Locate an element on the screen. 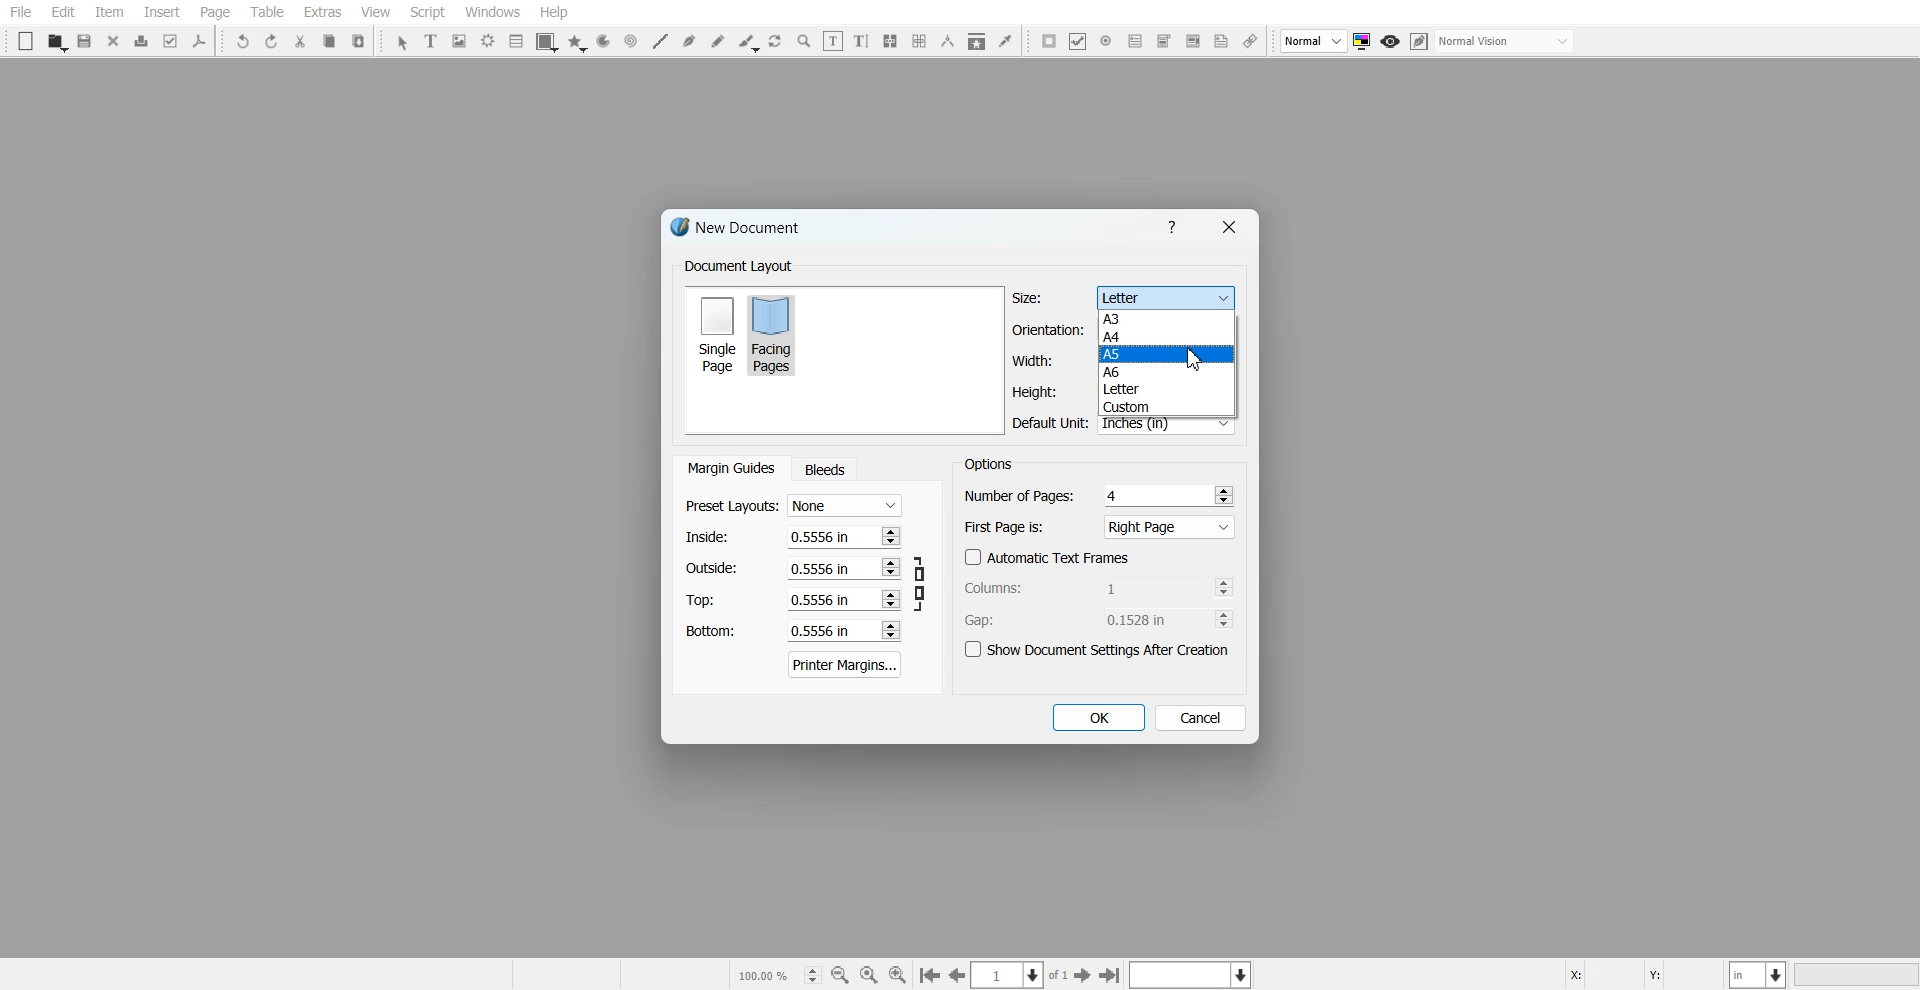 This screenshot has width=1920, height=990. Size is located at coordinates (1043, 298).